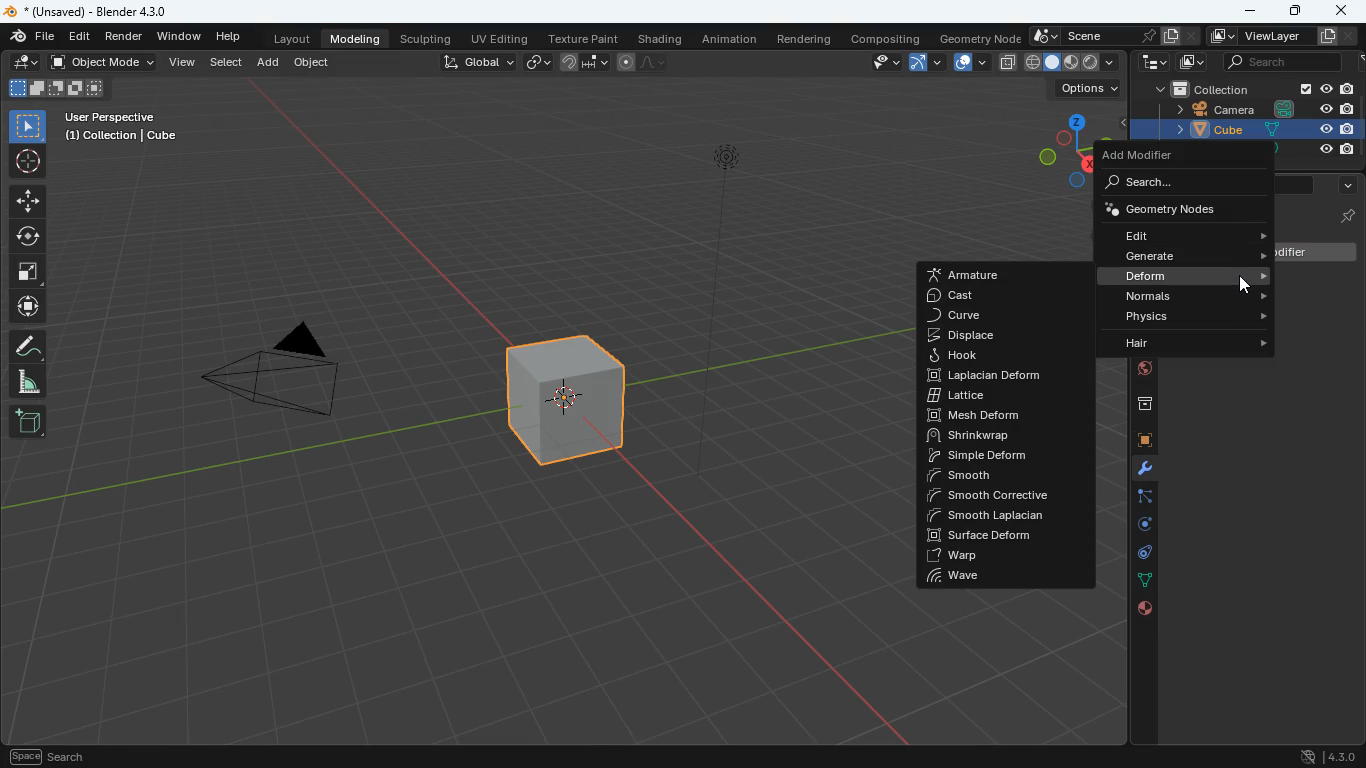  What do you see at coordinates (970, 63) in the screenshot?
I see `copy` at bounding box center [970, 63].